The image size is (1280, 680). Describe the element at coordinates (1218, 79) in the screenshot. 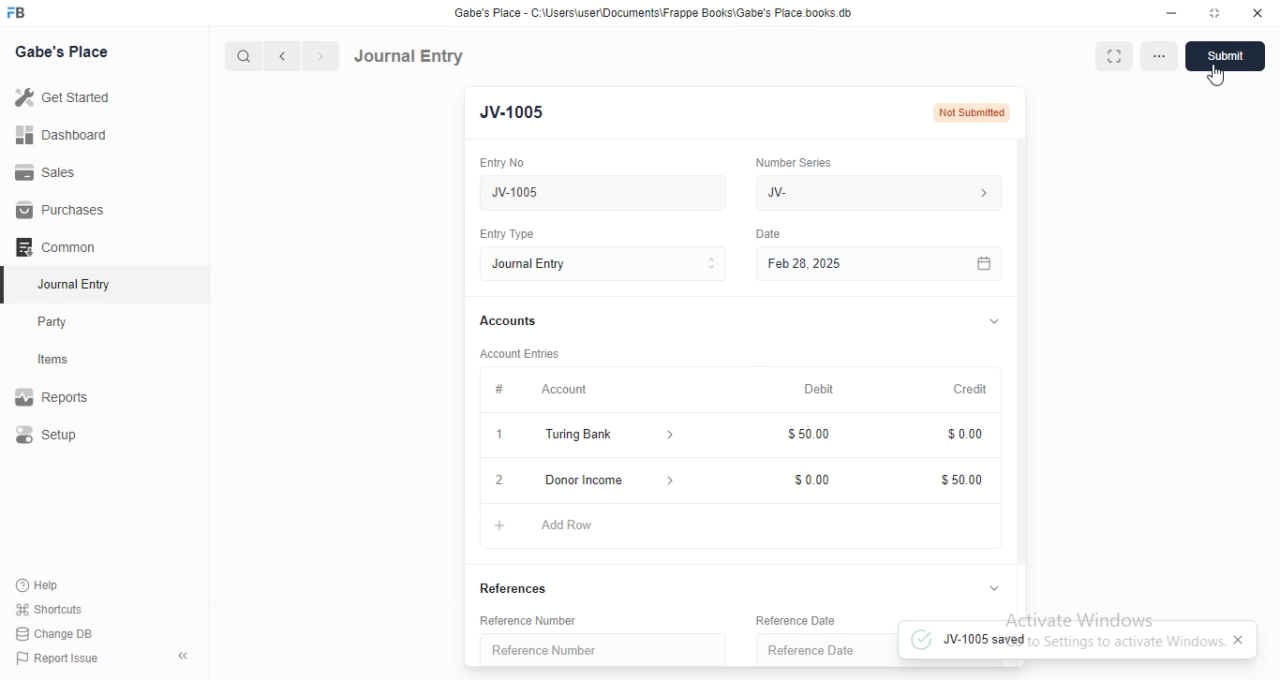

I see `cursor` at that location.